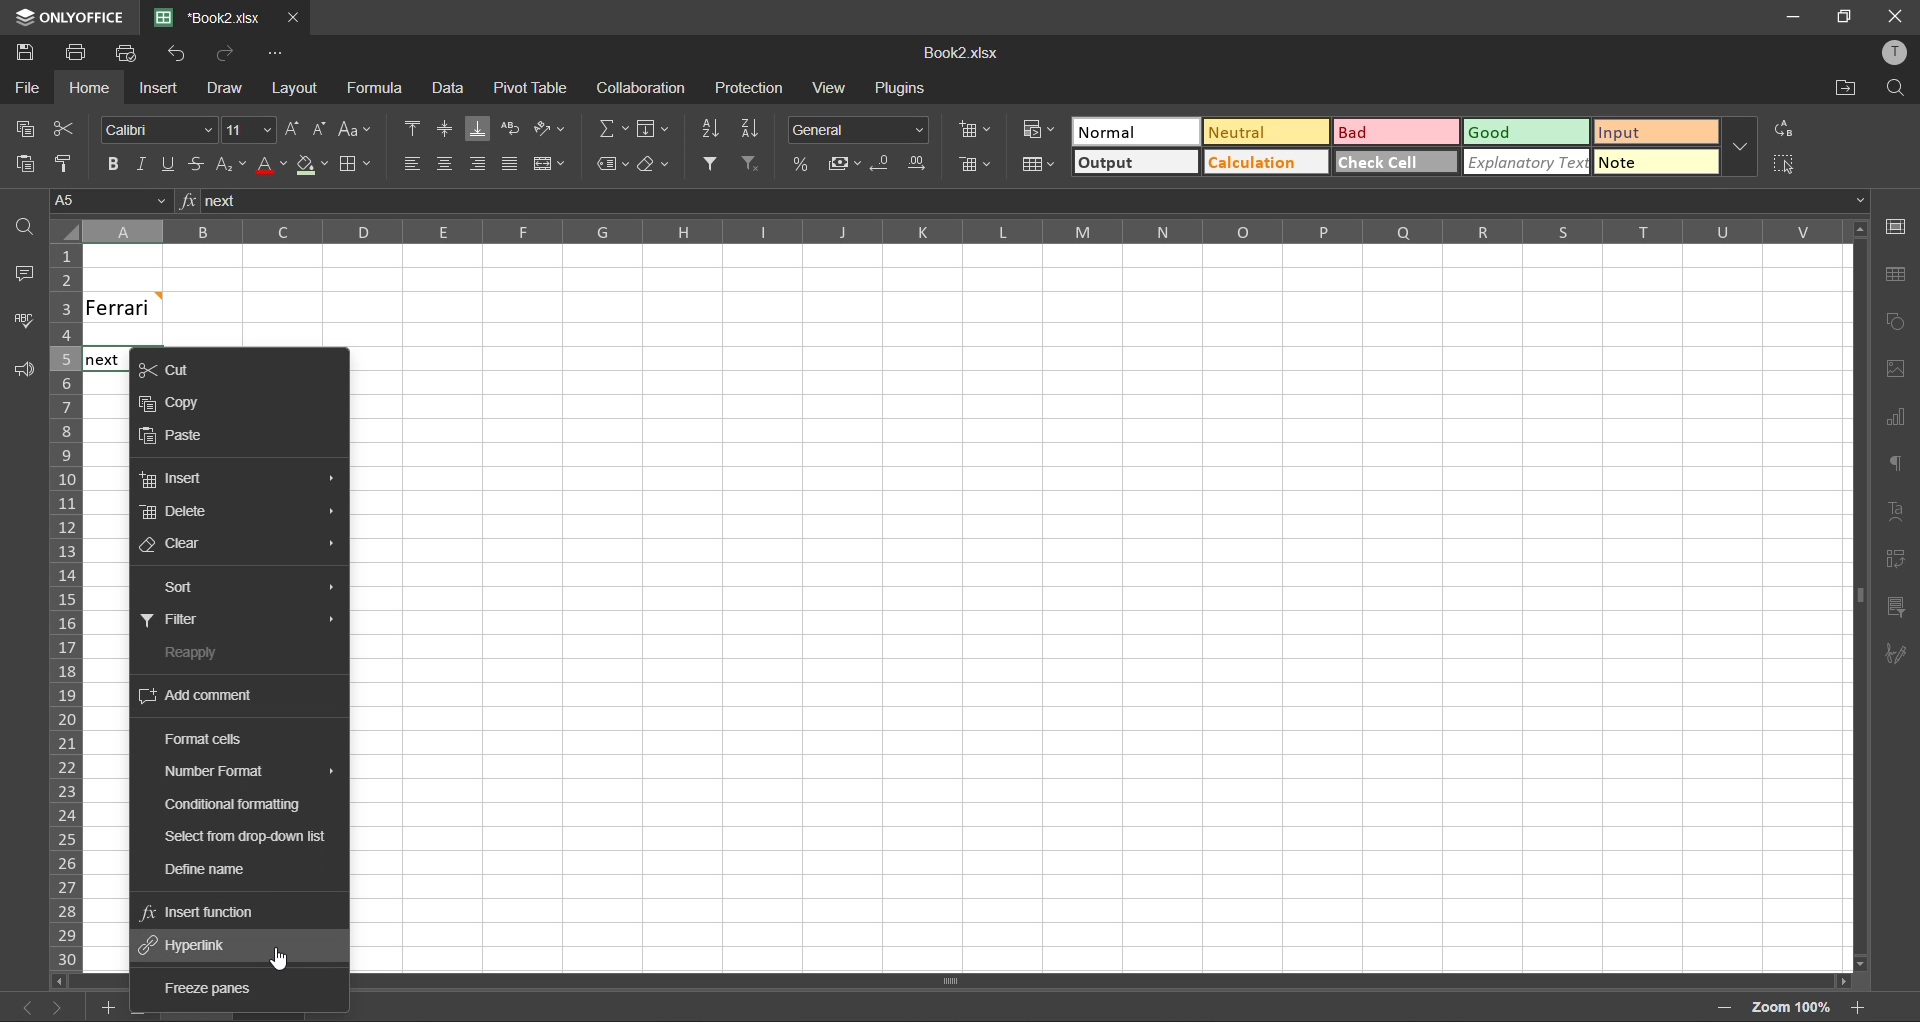 The width and height of the screenshot is (1920, 1022). Describe the element at coordinates (613, 128) in the screenshot. I see `summation` at that location.